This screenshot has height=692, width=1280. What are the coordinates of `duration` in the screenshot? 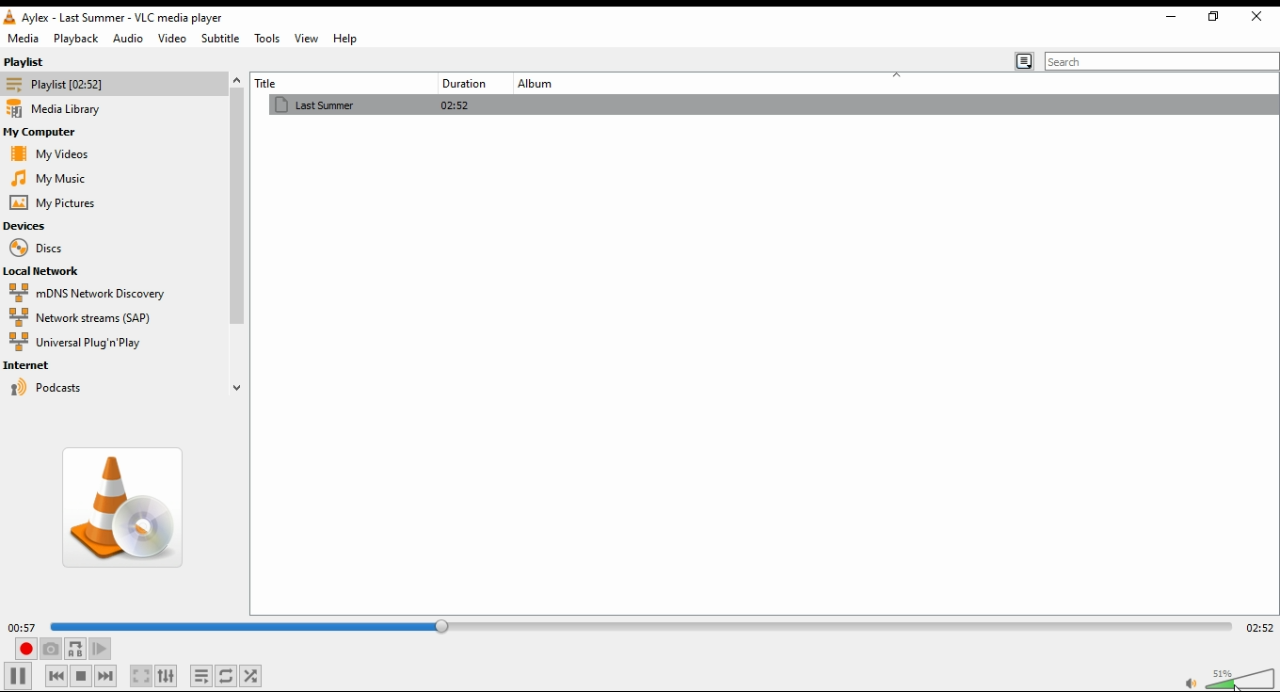 It's located at (462, 83).